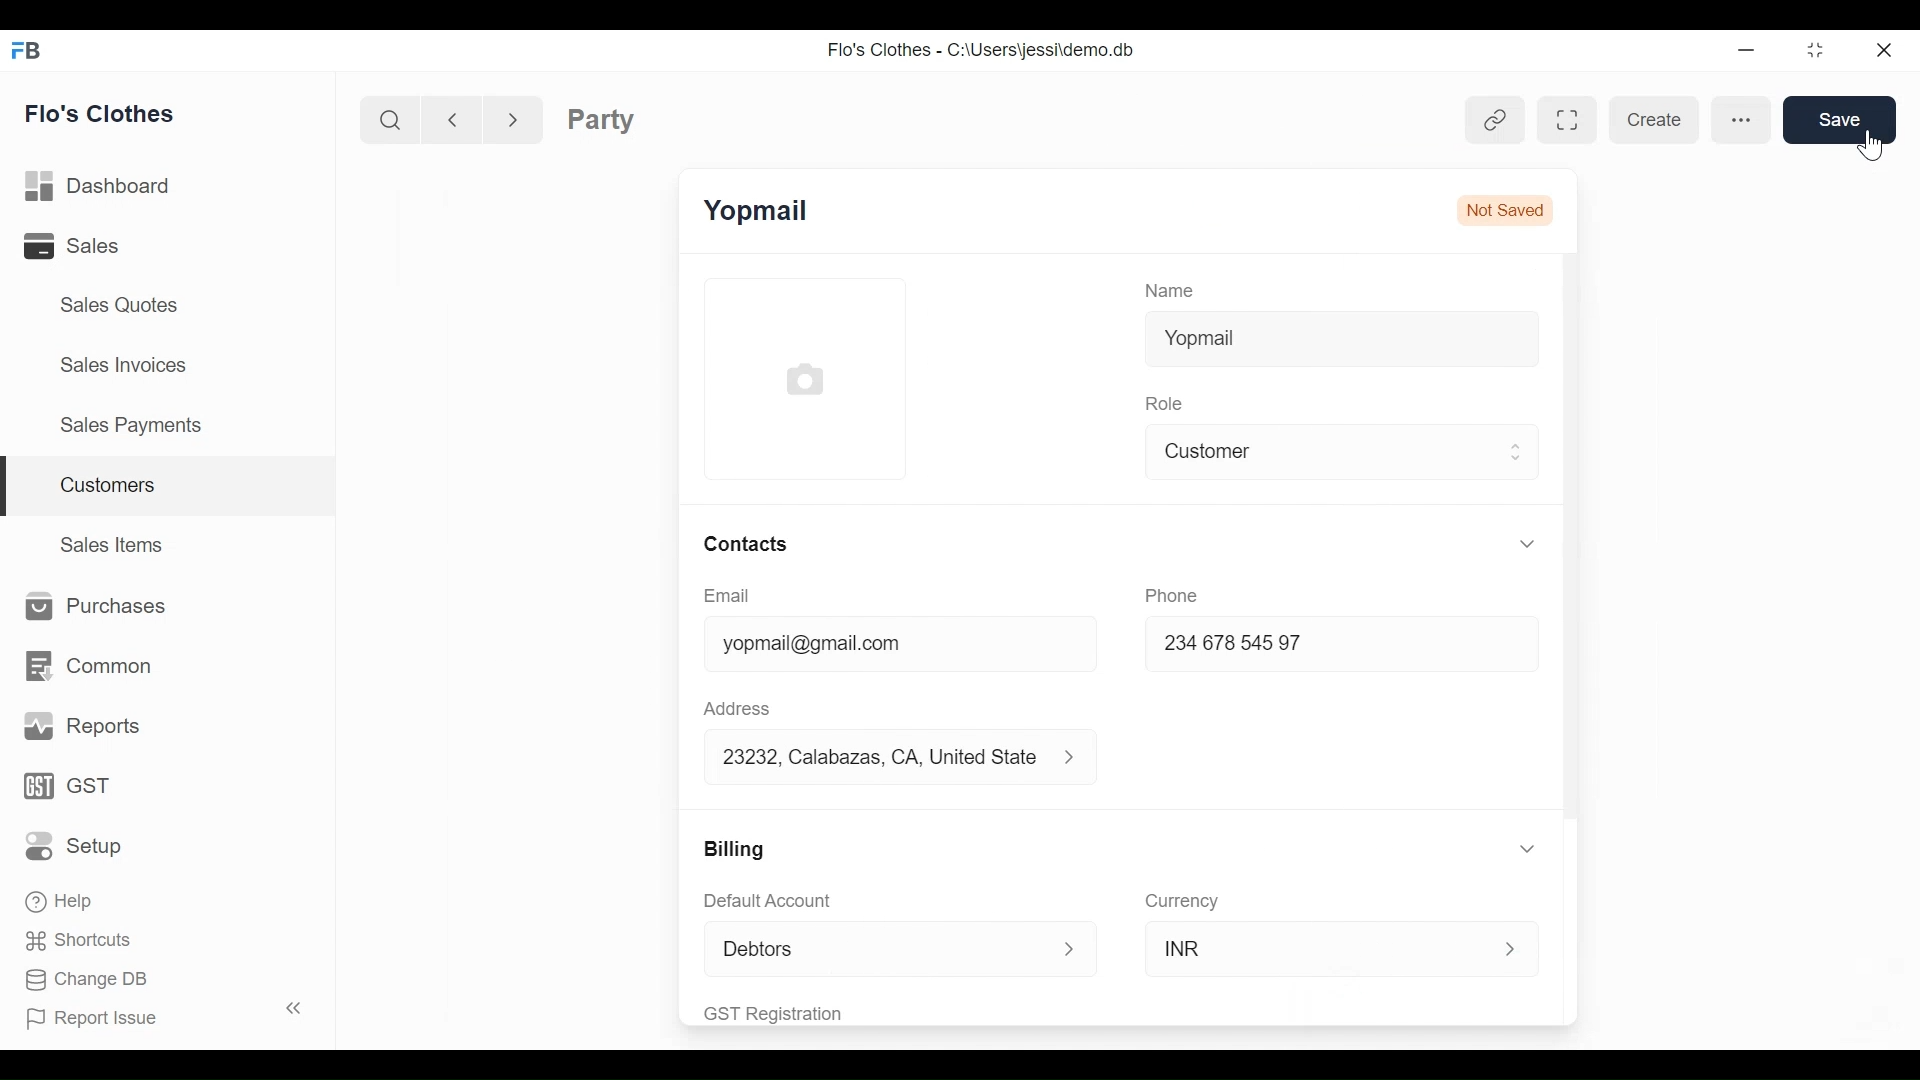  What do you see at coordinates (1185, 900) in the screenshot?
I see `Currency` at bounding box center [1185, 900].